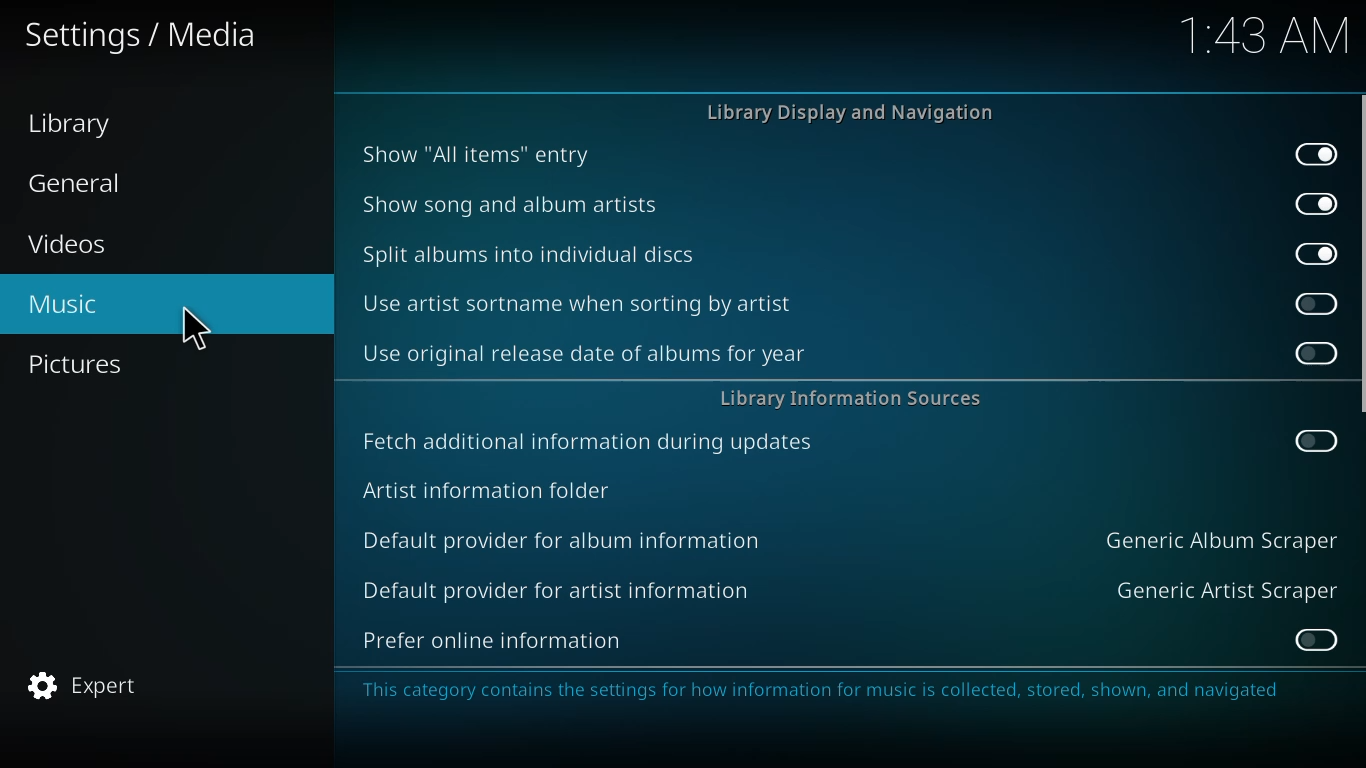 Image resolution: width=1366 pixels, height=768 pixels. Describe the element at coordinates (487, 489) in the screenshot. I see `artist info folder` at that location.